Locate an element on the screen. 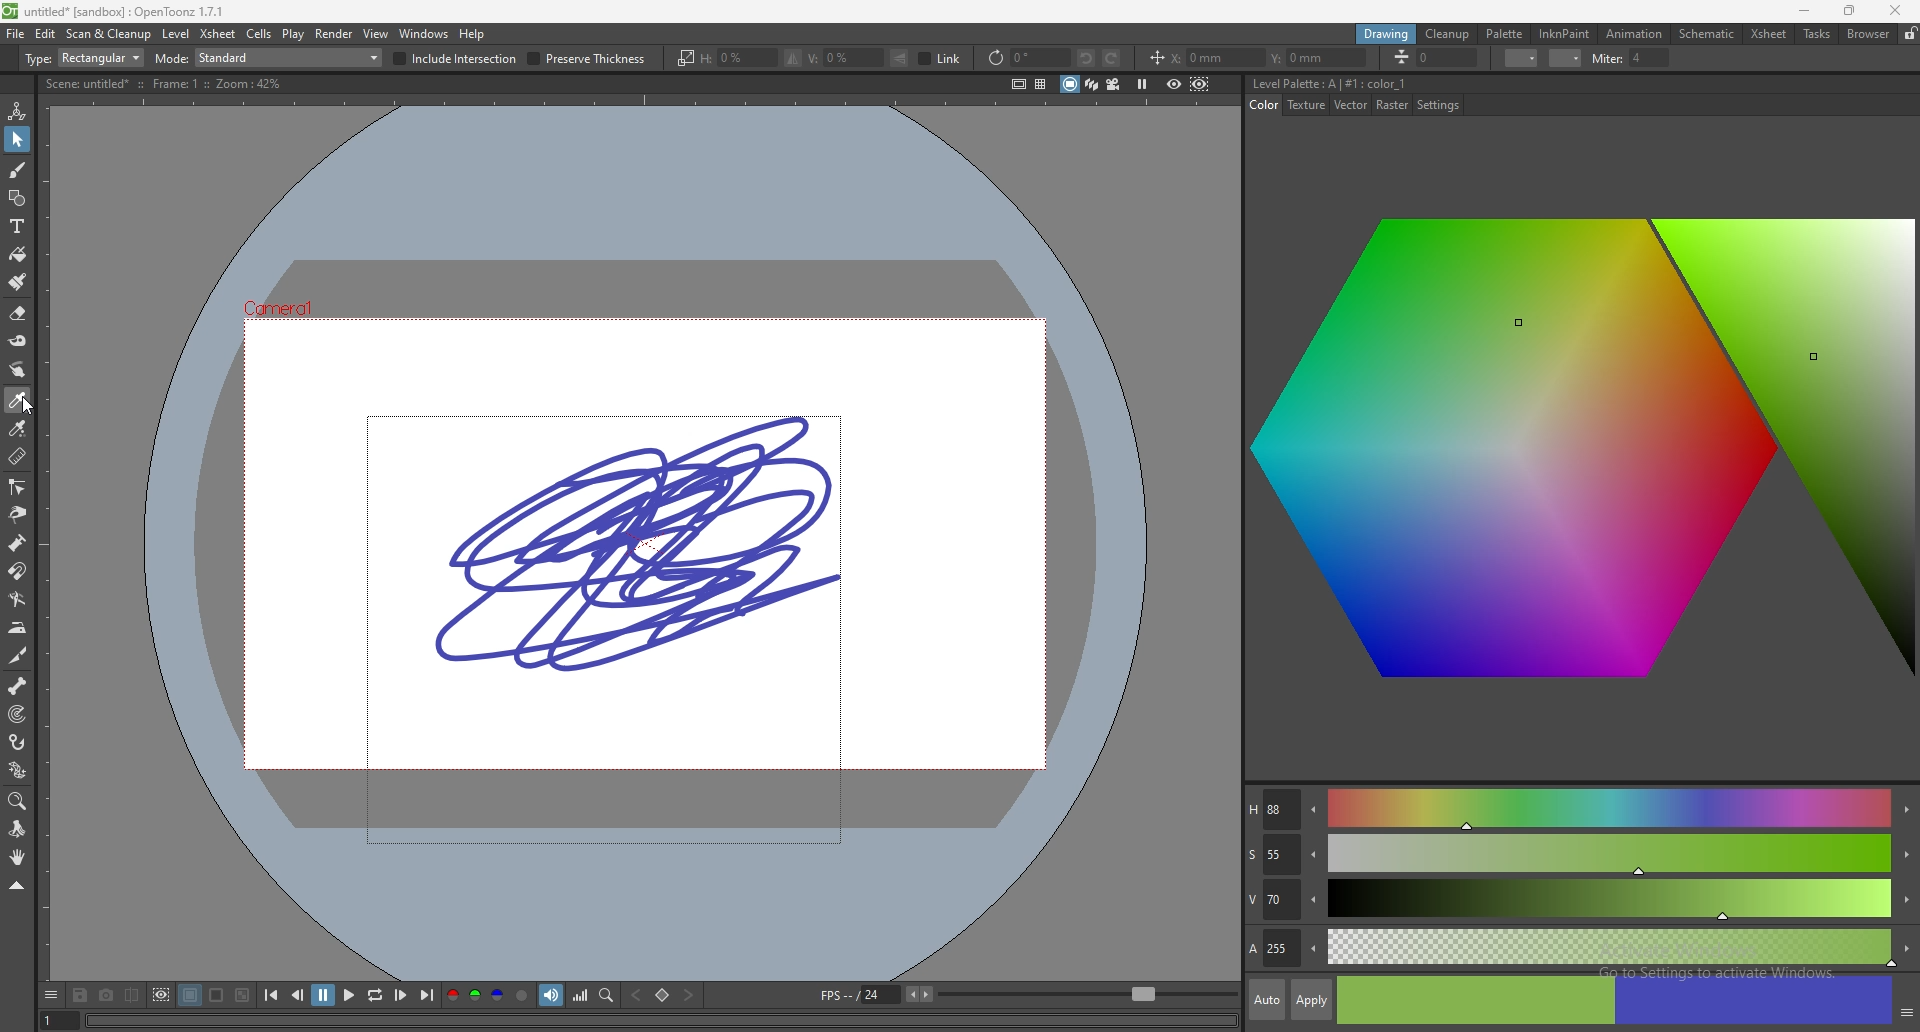 This screenshot has height=1032, width=1920. texture is located at coordinates (1308, 105).